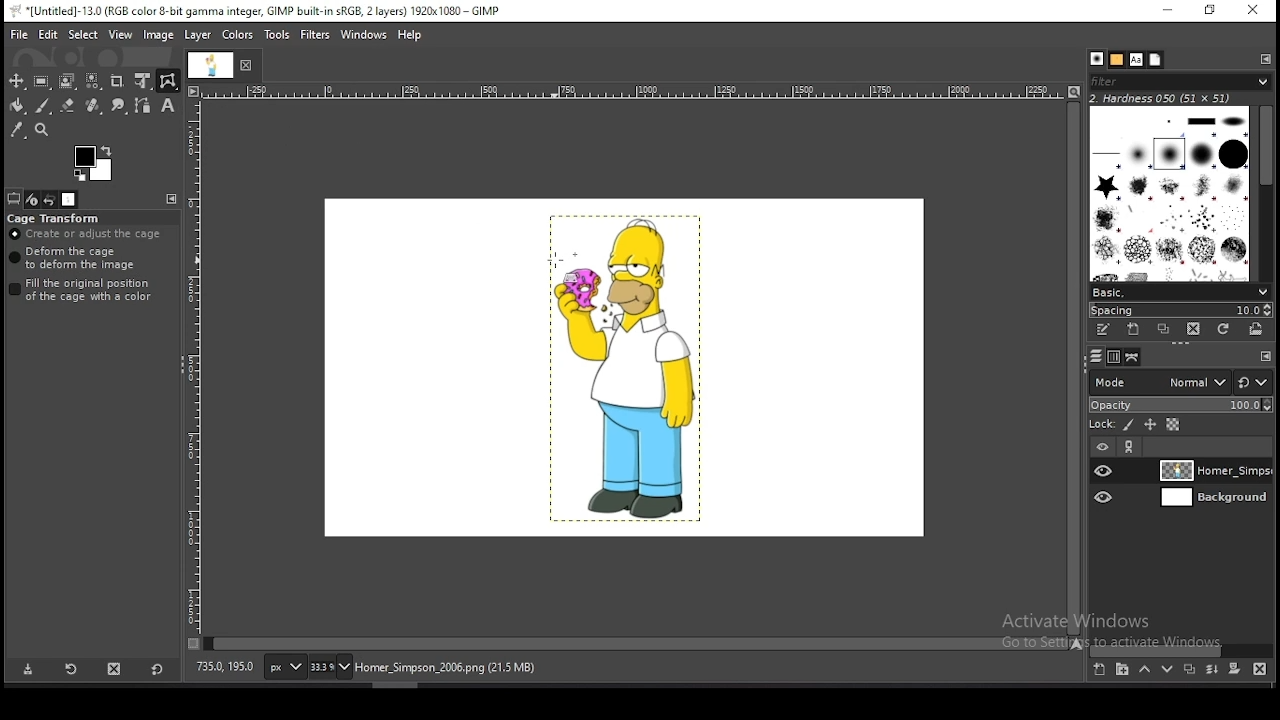 The width and height of the screenshot is (1280, 720). I want to click on edit, so click(48, 35).